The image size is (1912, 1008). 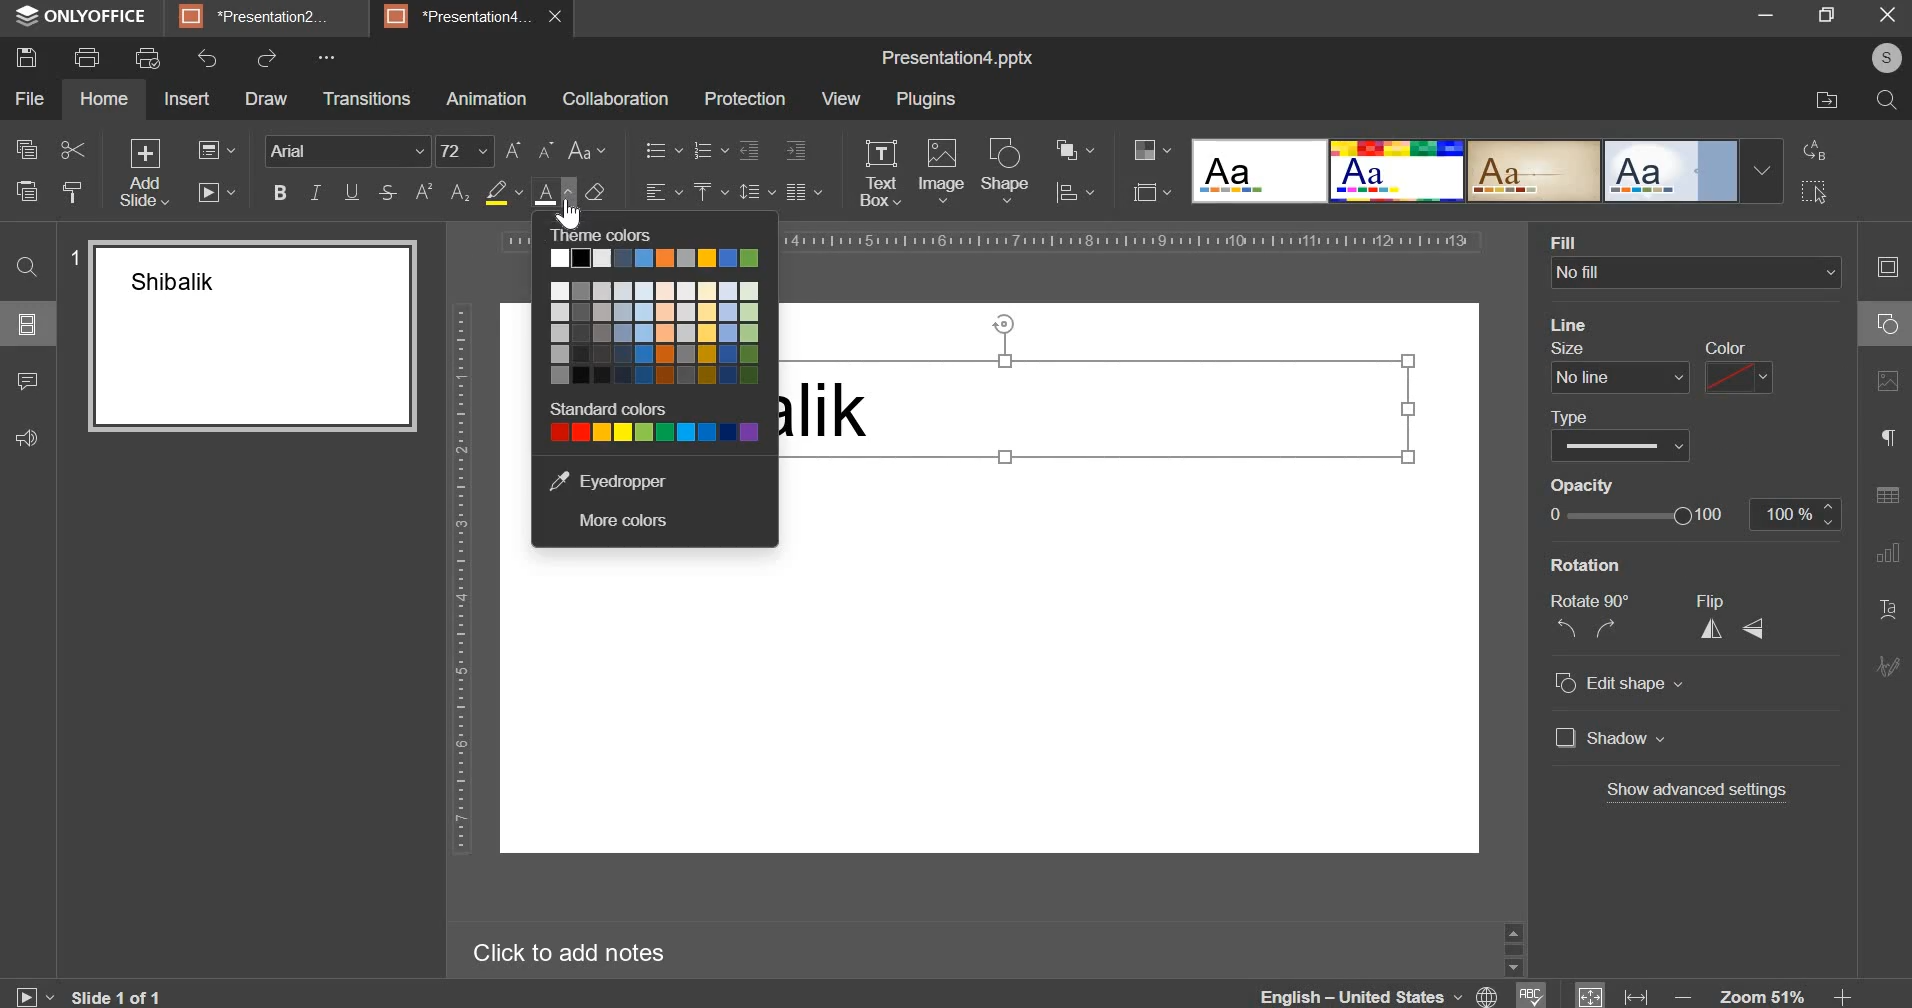 What do you see at coordinates (1739, 369) in the screenshot?
I see `color` at bounding box center [1739, 369].